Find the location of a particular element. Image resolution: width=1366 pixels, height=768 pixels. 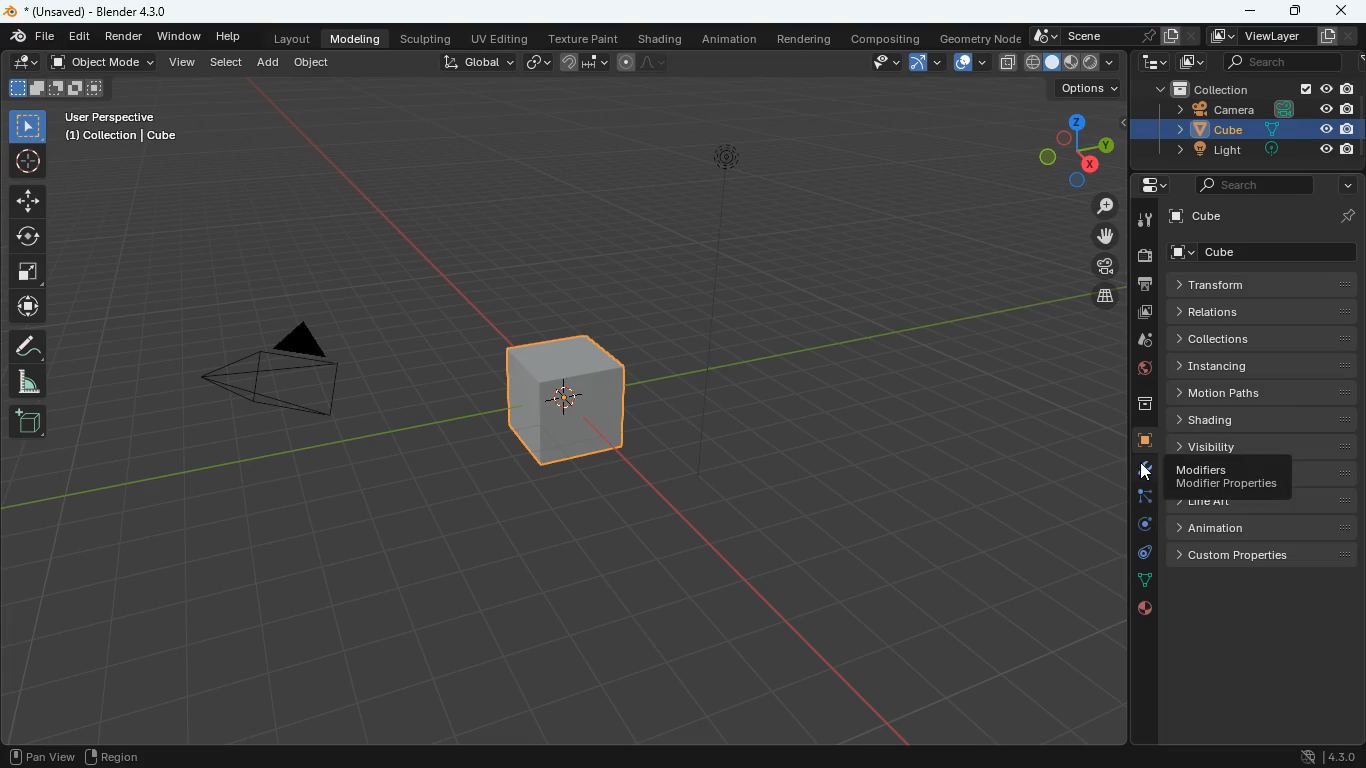

edge is located at coordinates (1135, 500).